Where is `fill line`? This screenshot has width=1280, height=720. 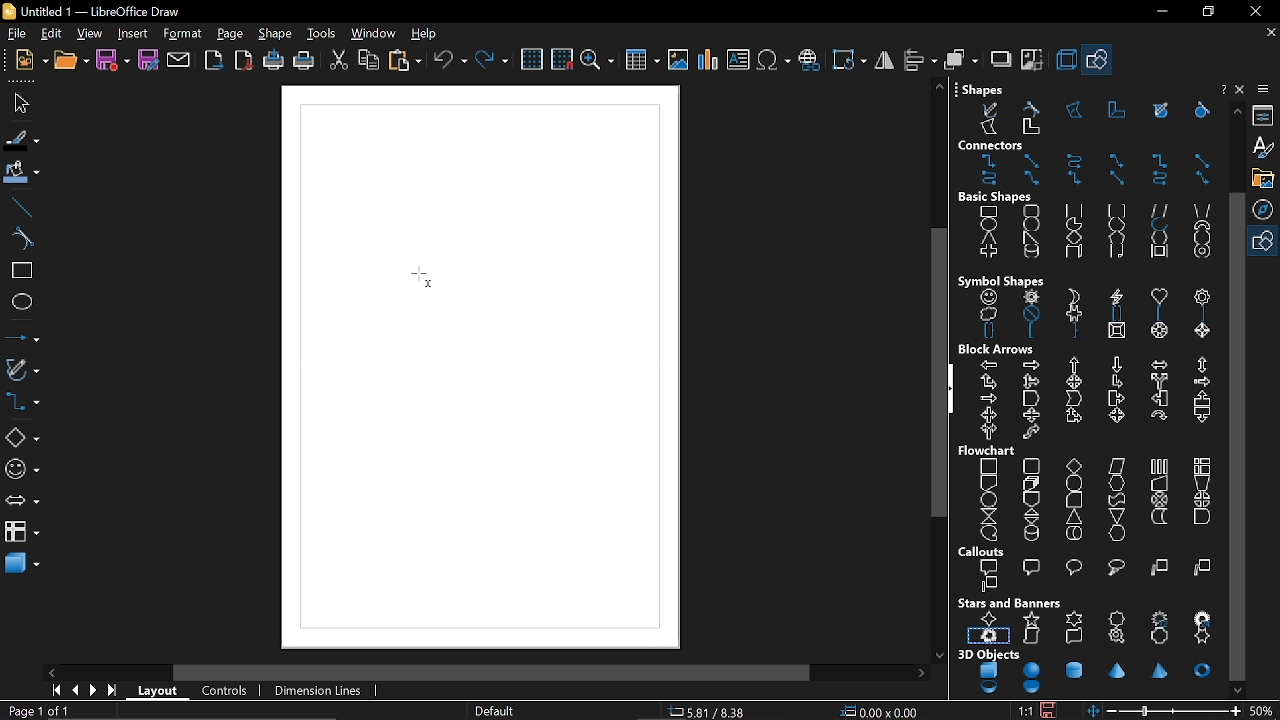
fill line is located at coordinates (21, 141).